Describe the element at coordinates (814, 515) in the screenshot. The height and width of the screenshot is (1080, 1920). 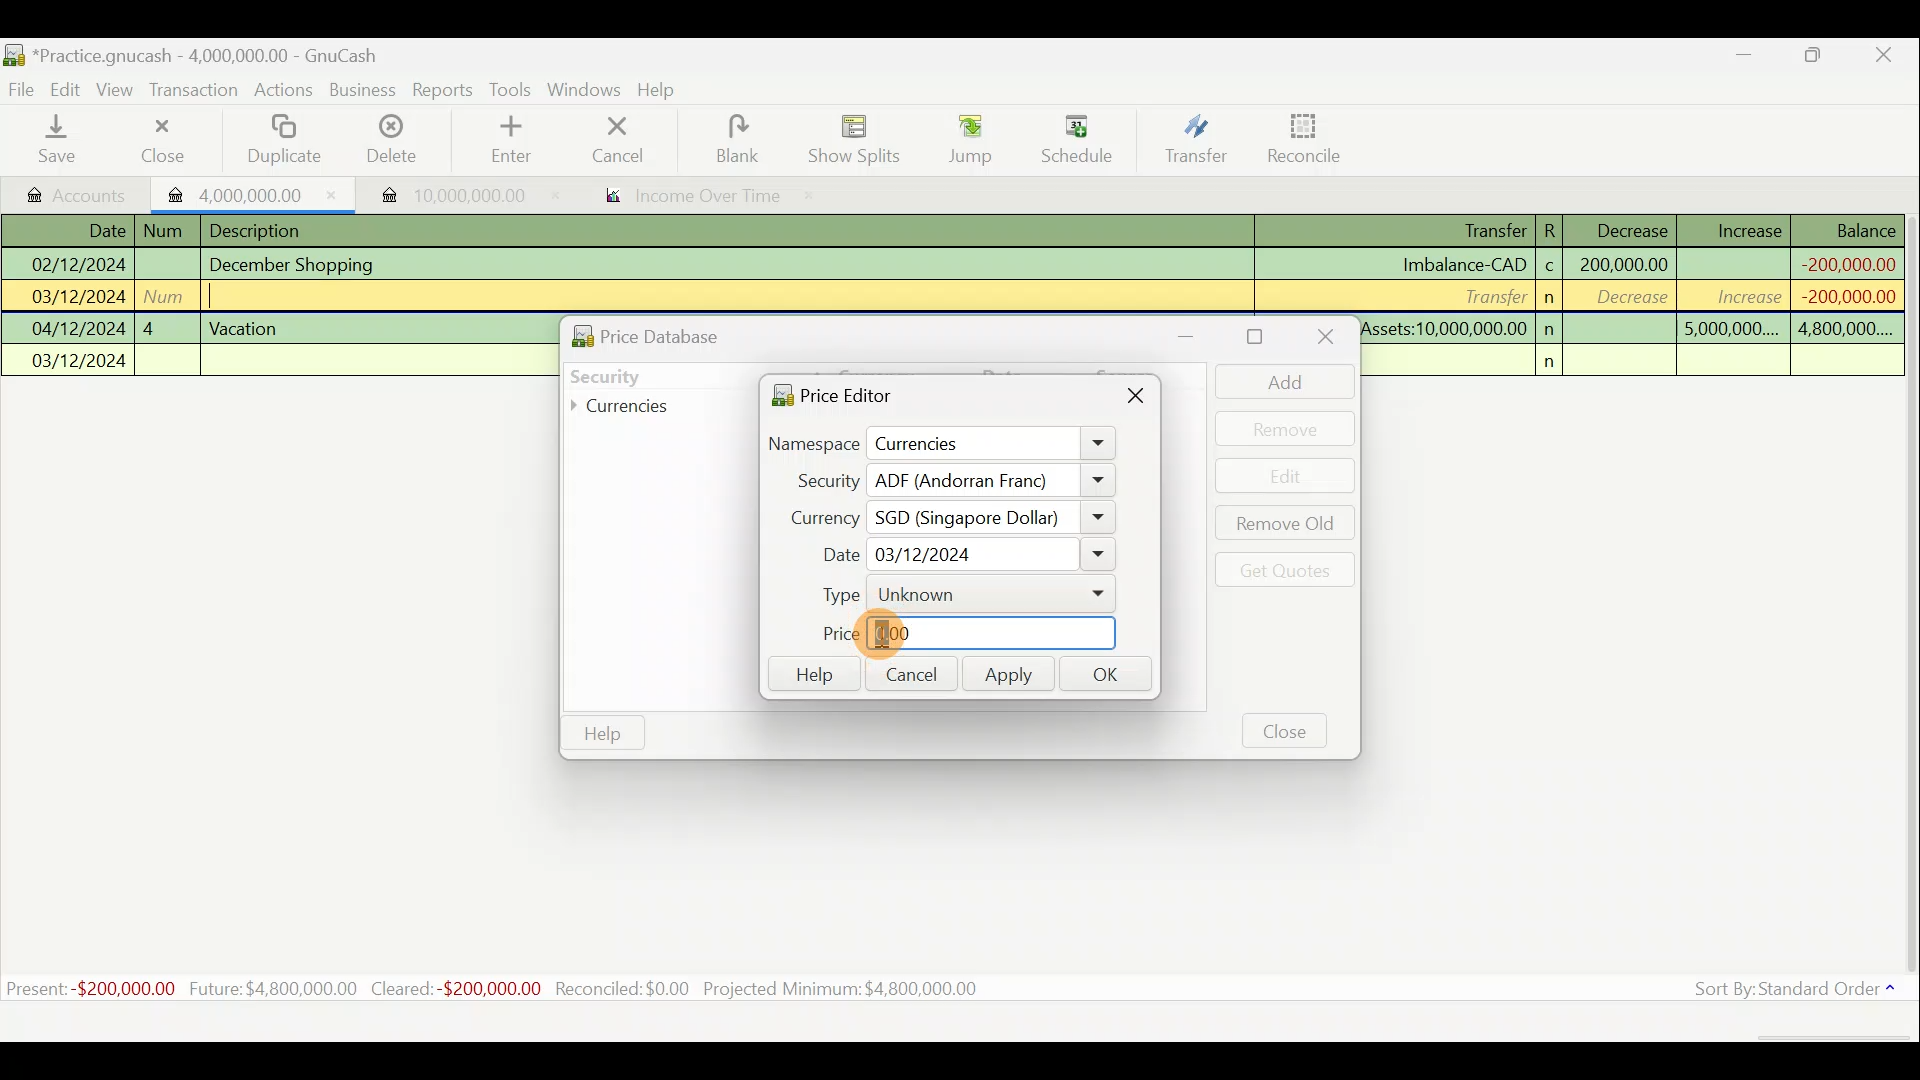
I see `Currency` at that location.